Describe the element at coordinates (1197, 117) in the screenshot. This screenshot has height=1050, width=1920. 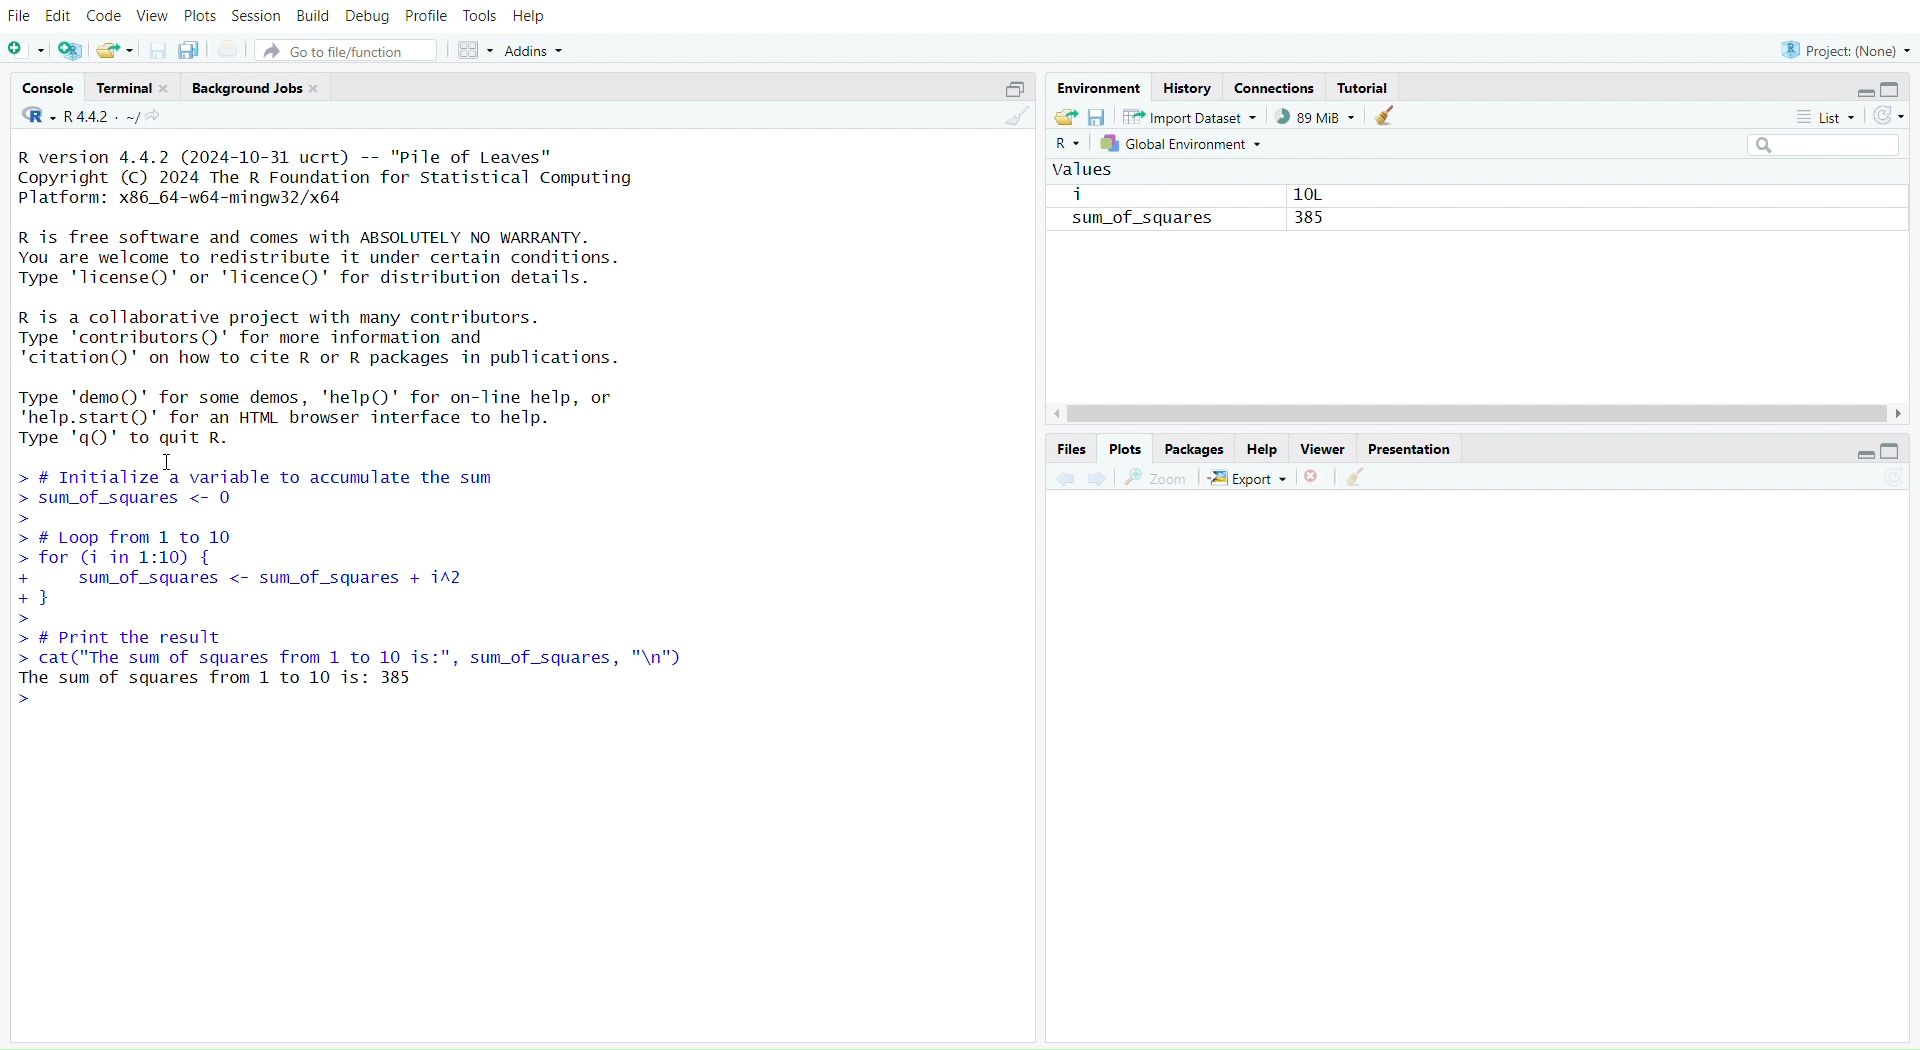
I see `import dataset` at that location.